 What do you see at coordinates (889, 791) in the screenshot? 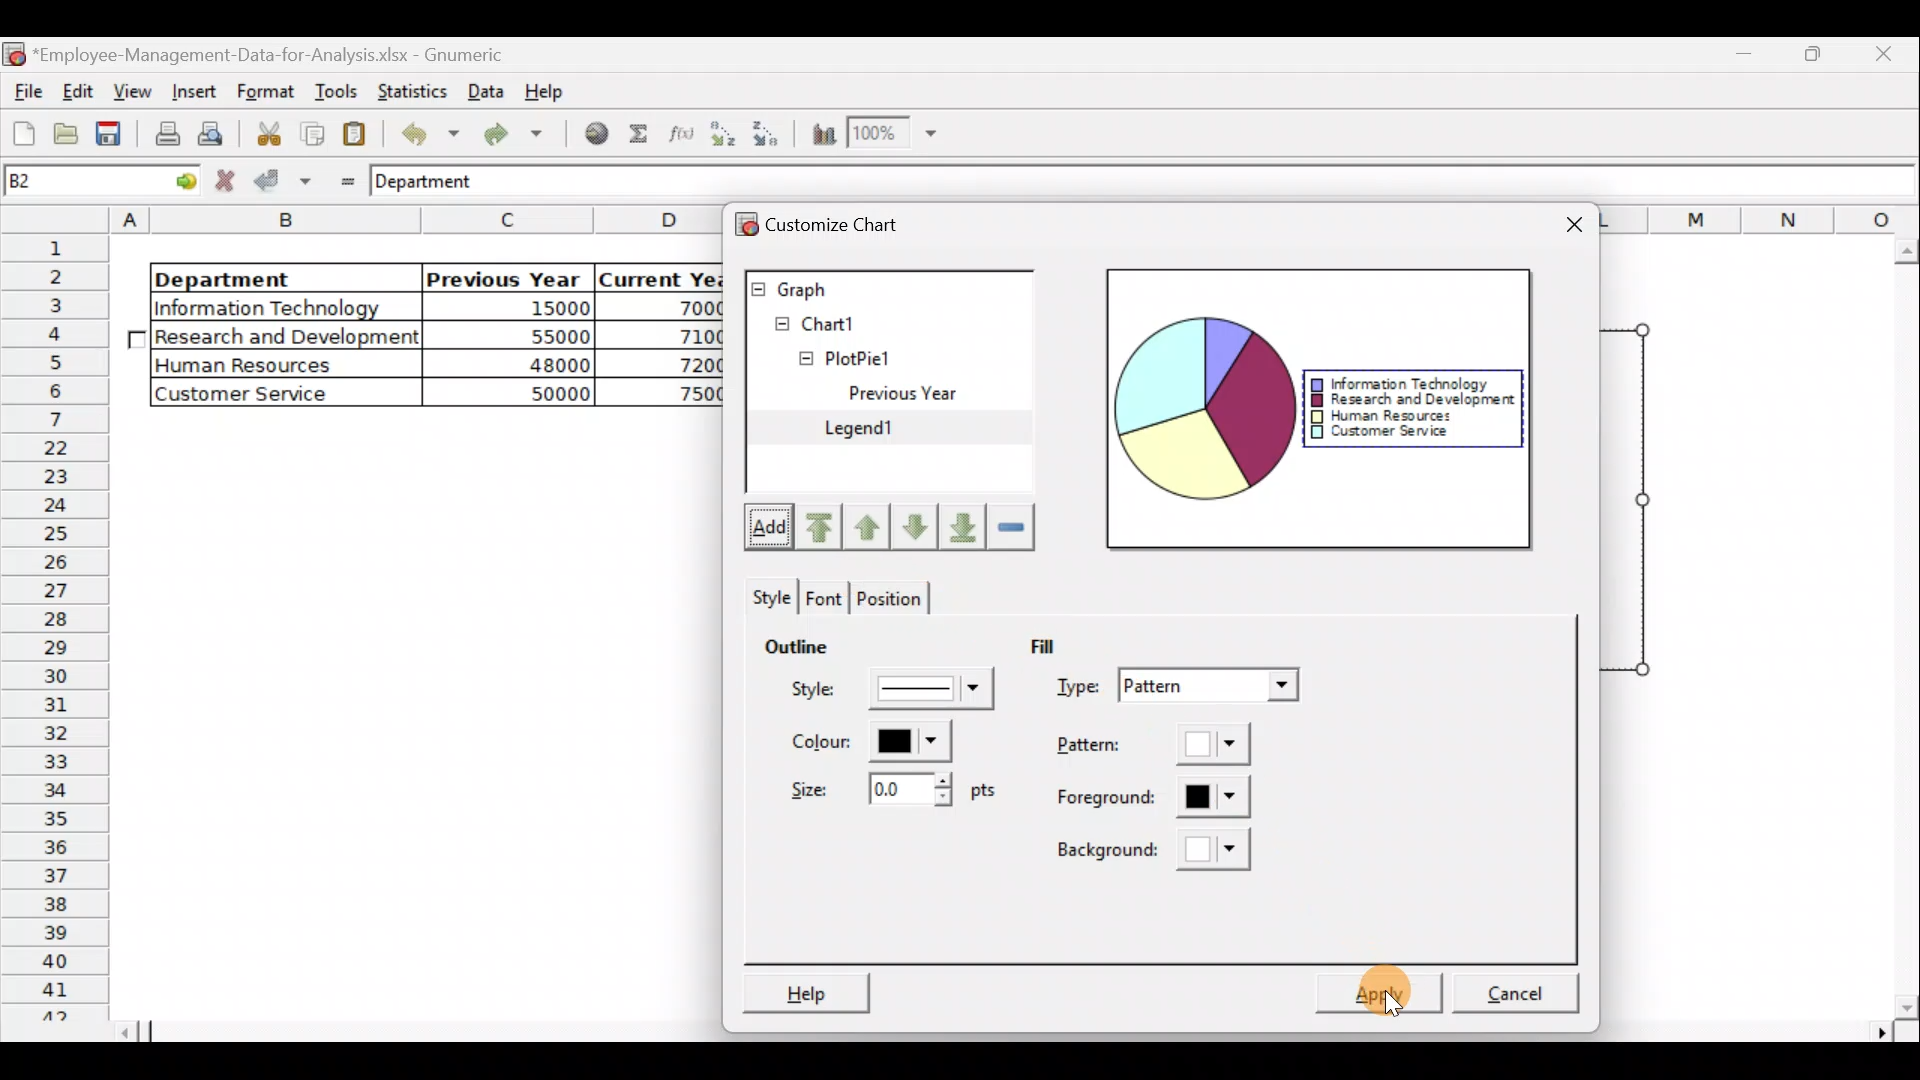
I see `Size` at bounding box center [889, 791].